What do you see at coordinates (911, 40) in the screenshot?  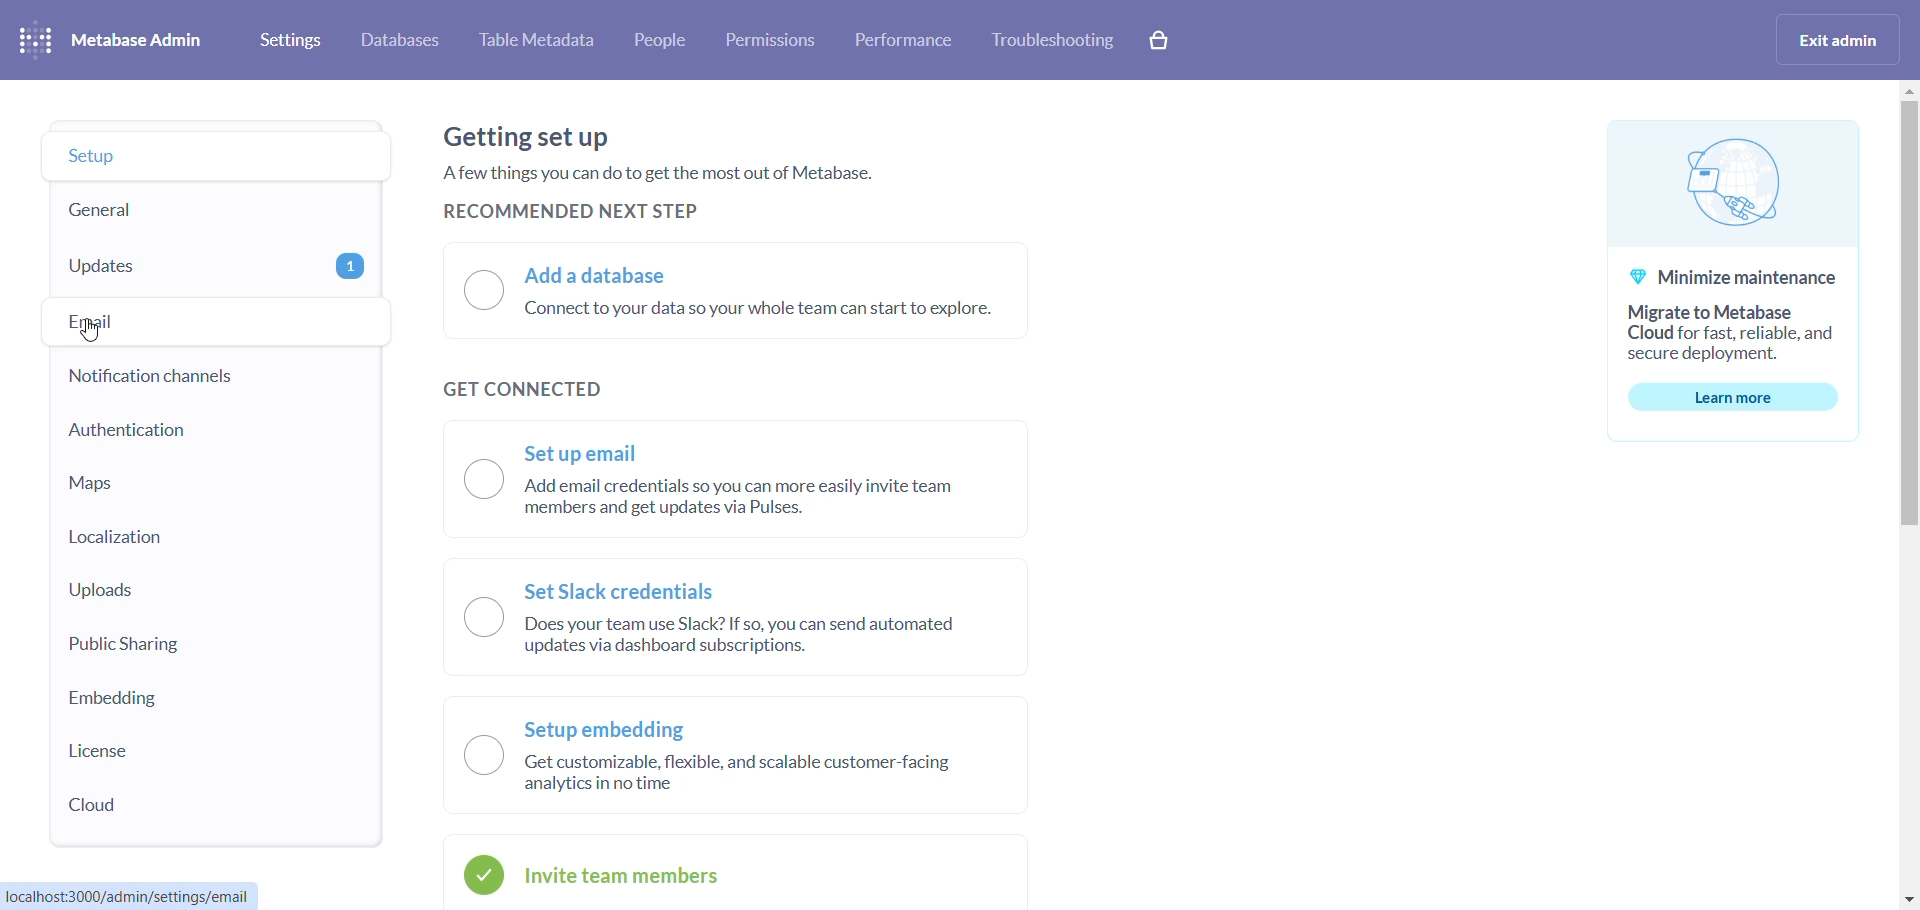 I see `performance` at bounding box center [911, 40].